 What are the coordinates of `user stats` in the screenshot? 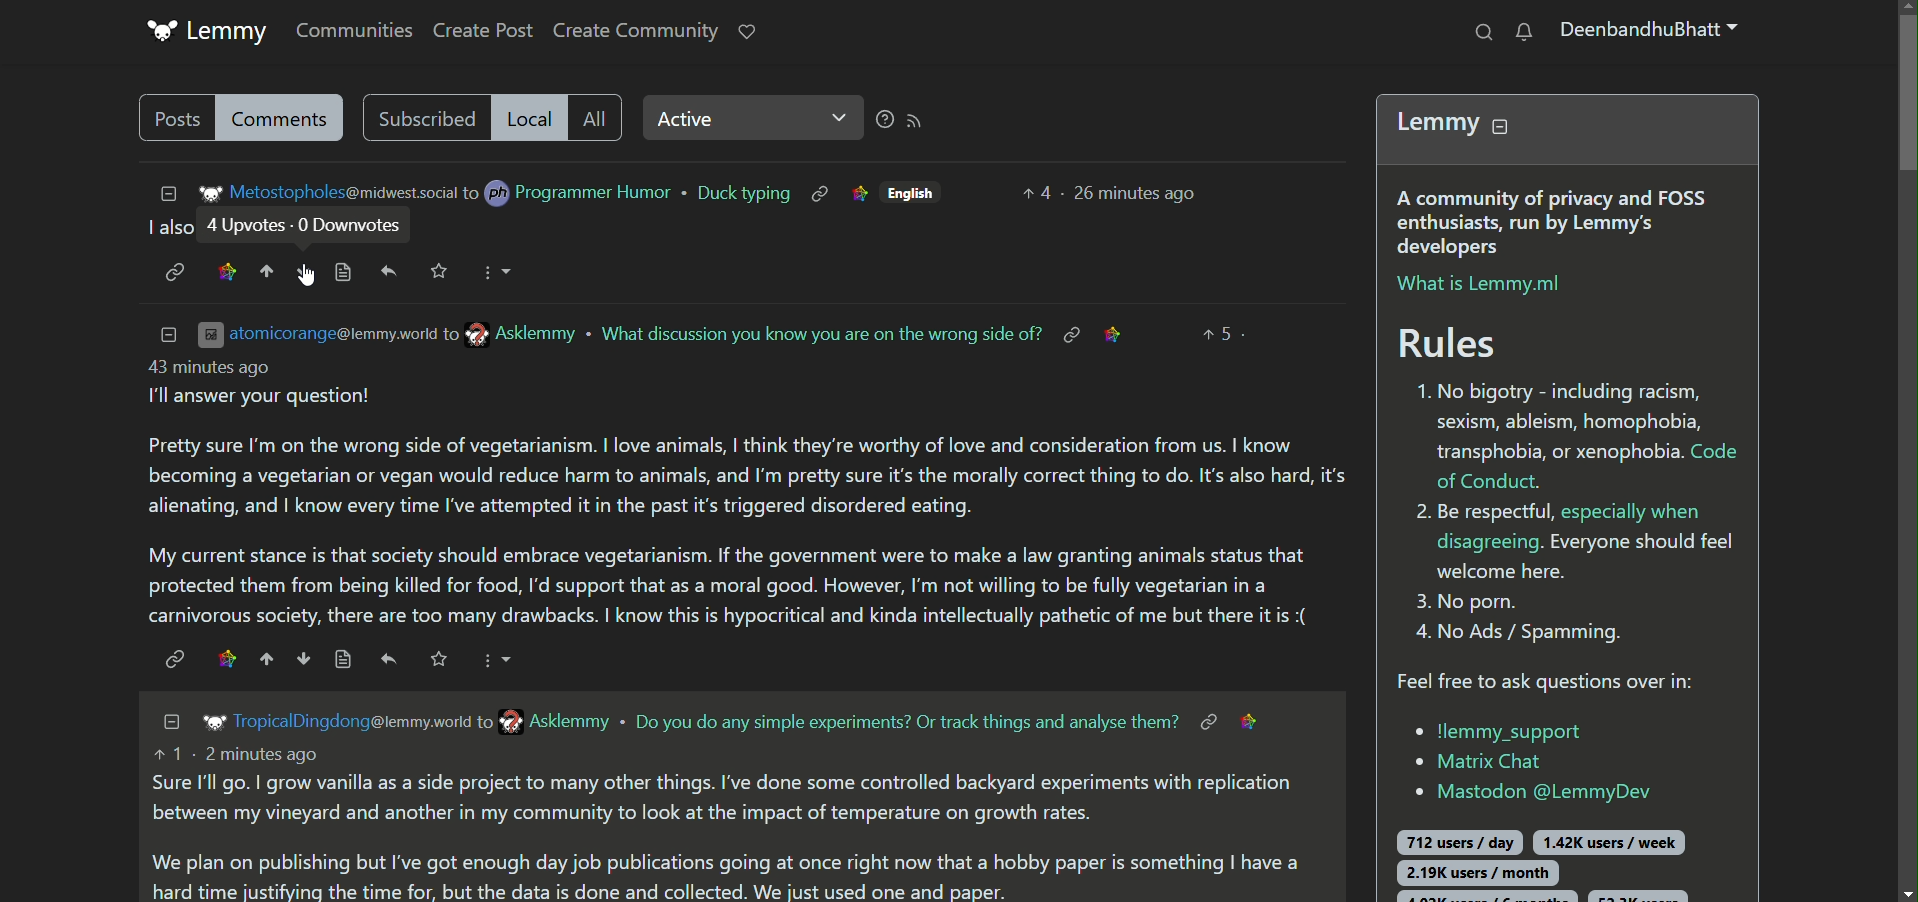 It's located at (1557, 858).